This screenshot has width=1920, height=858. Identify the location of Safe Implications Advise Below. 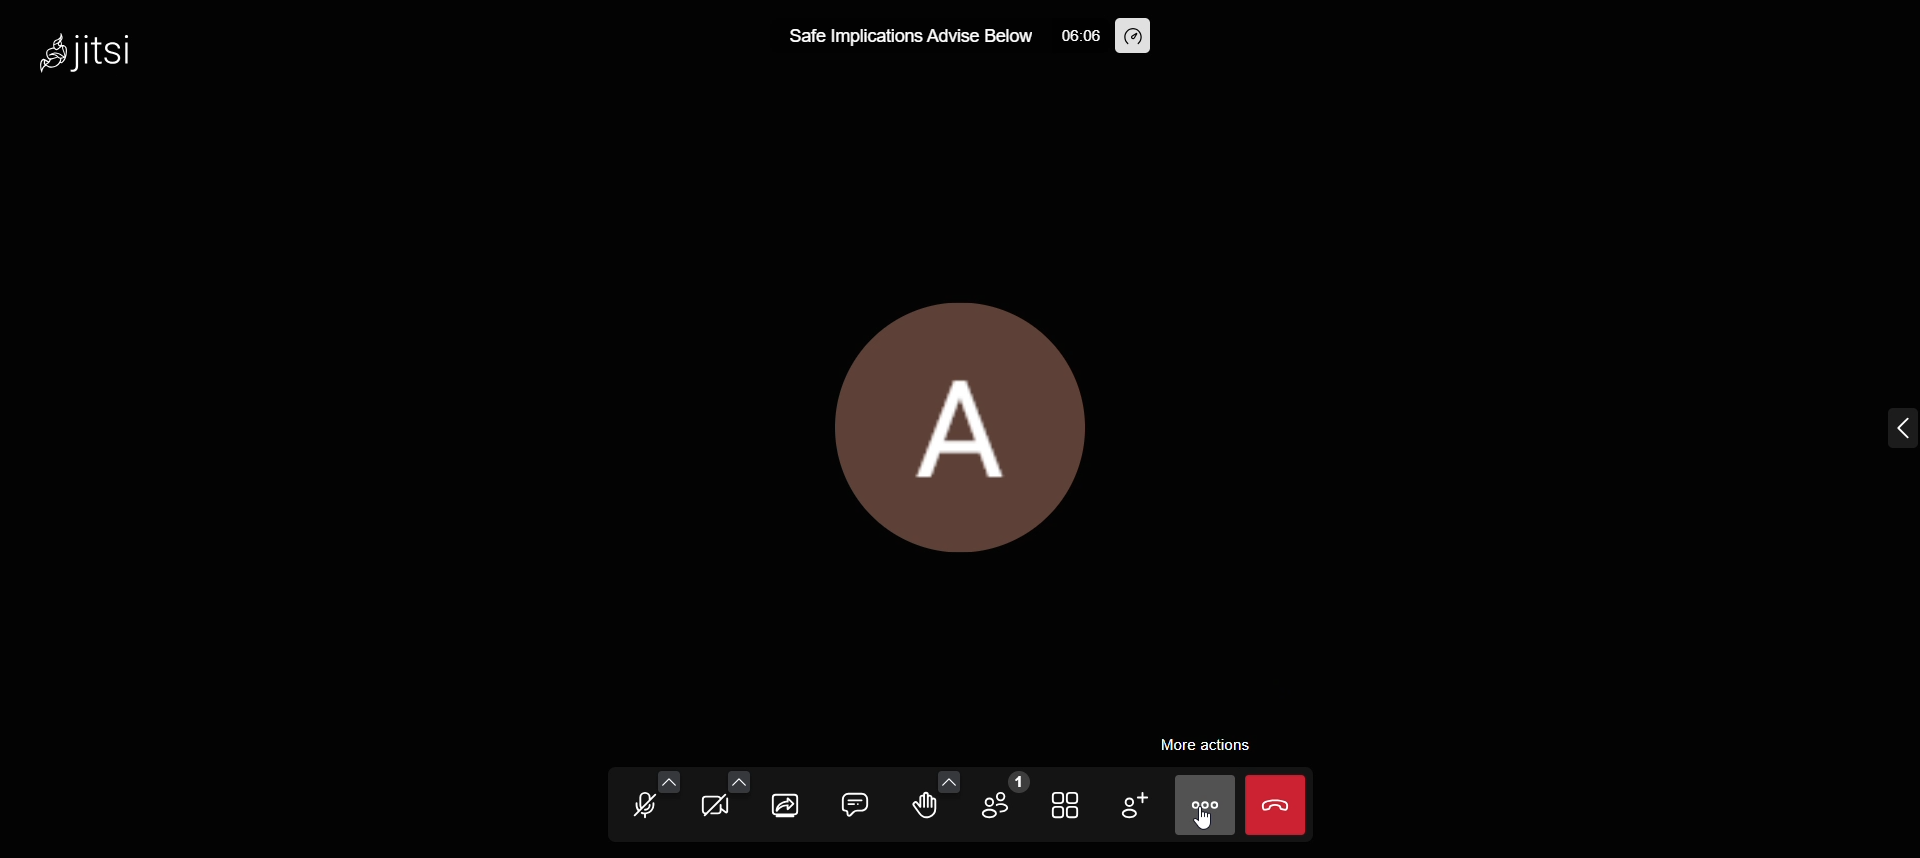
(904, 36).